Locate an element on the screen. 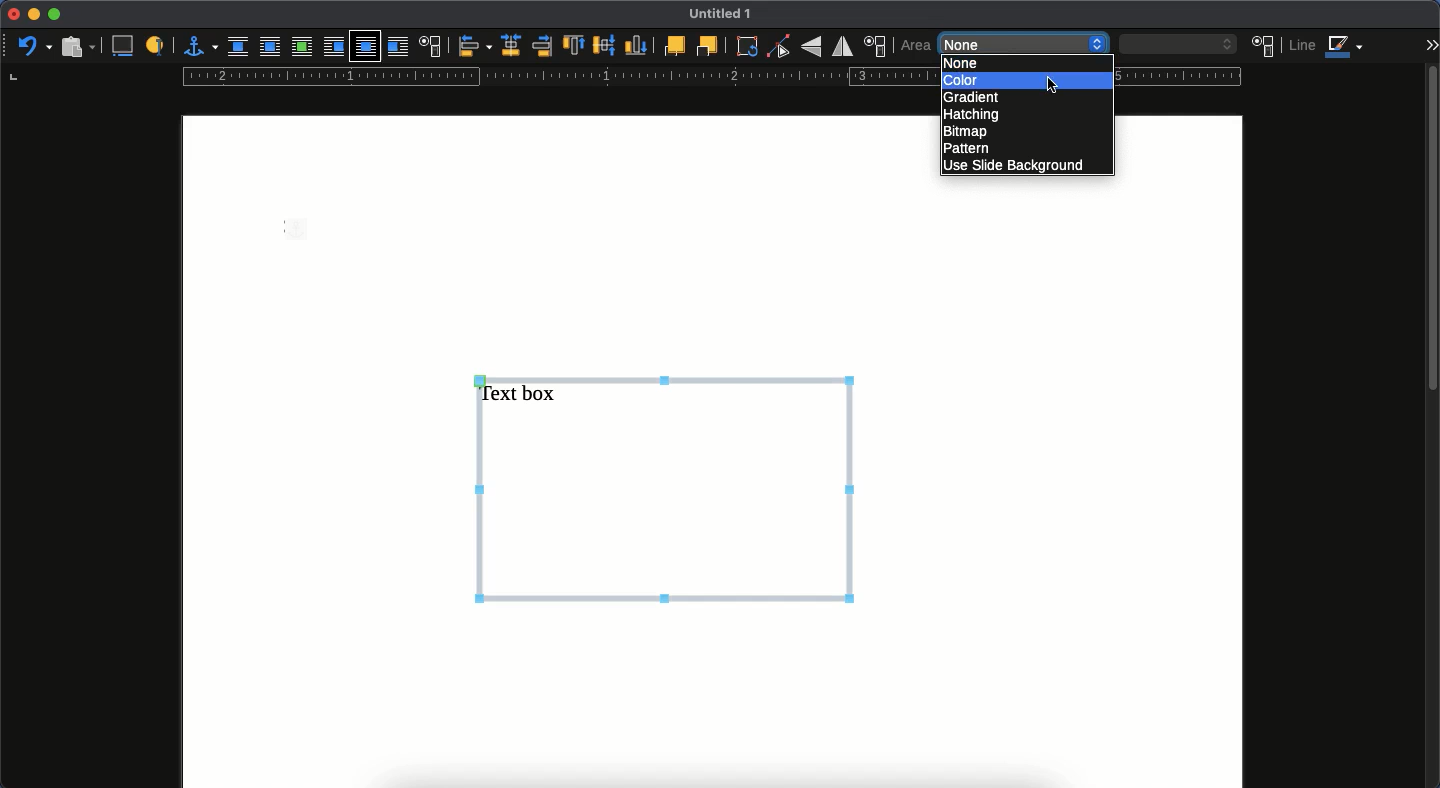 This screenshot has width=1440, height=788. paste is located at coordinates (76, 46).